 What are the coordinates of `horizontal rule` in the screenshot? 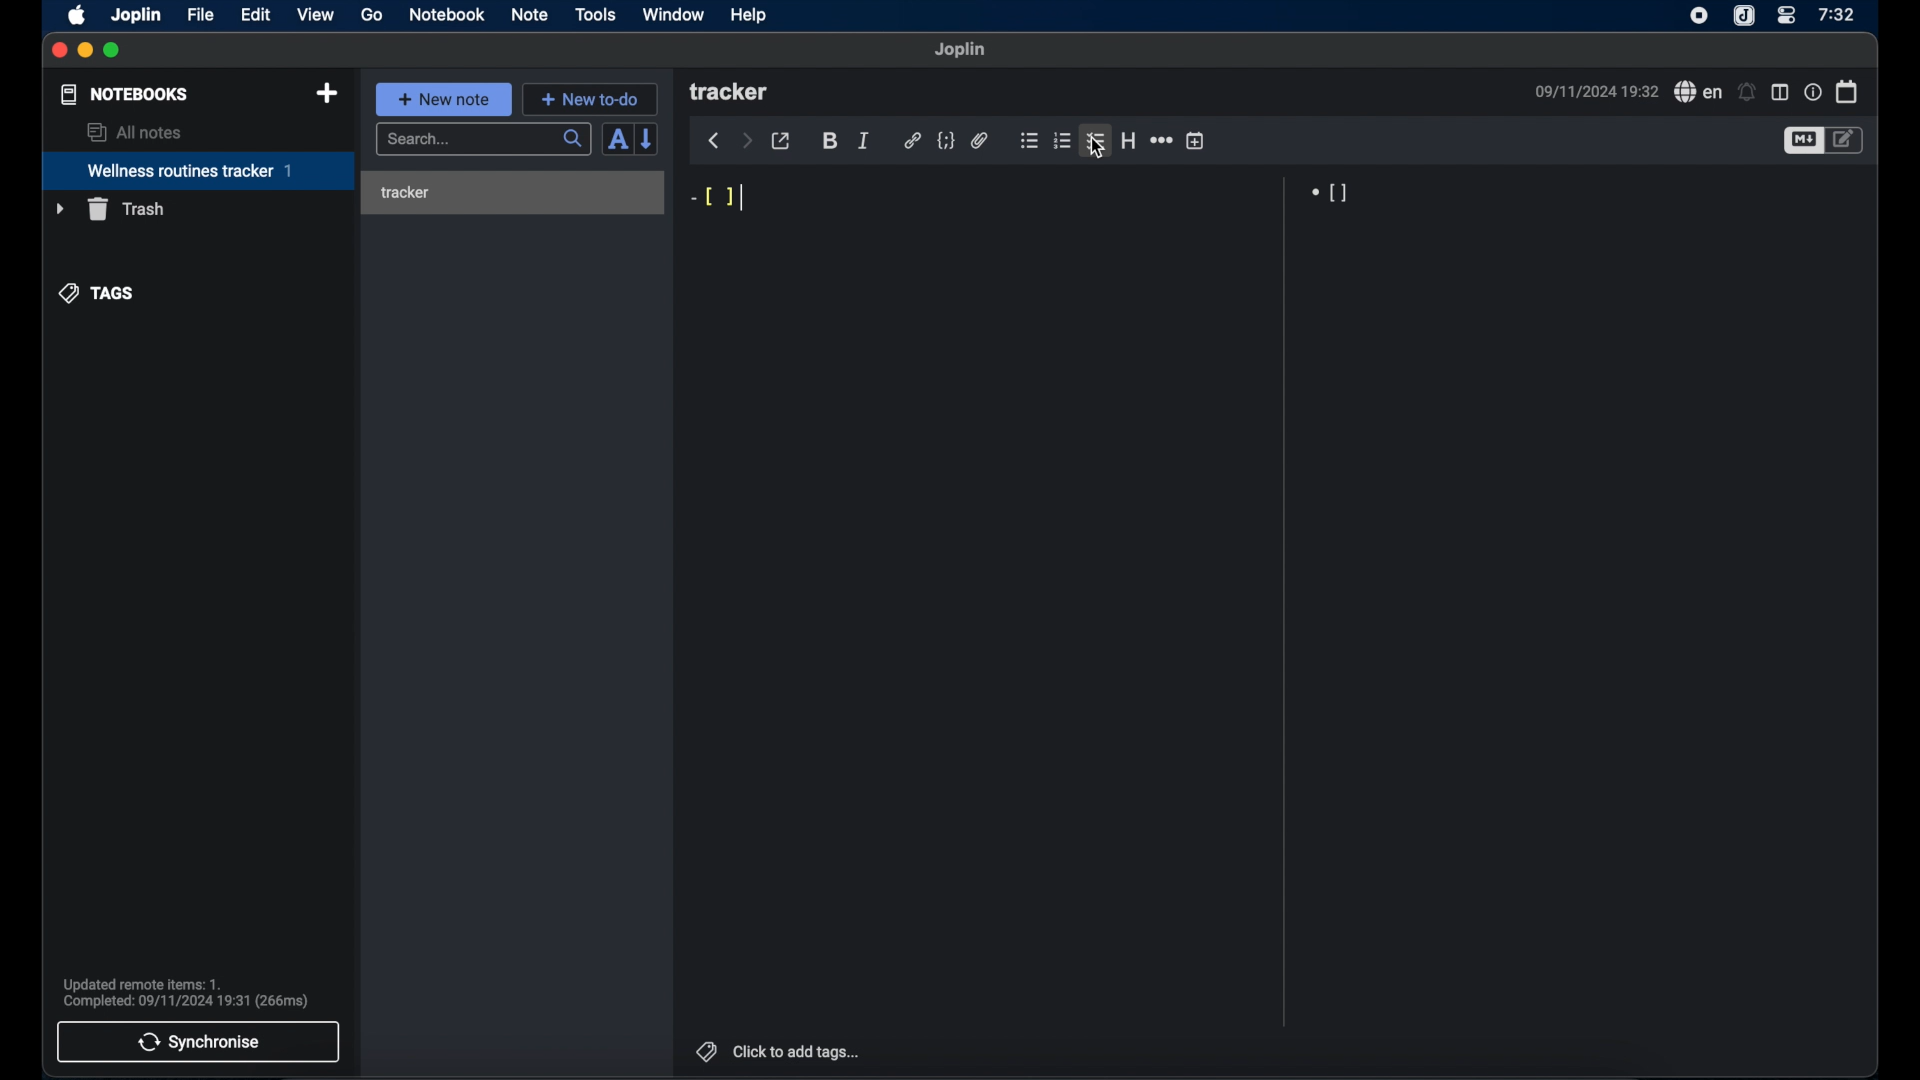 It's located at (1160, 140).